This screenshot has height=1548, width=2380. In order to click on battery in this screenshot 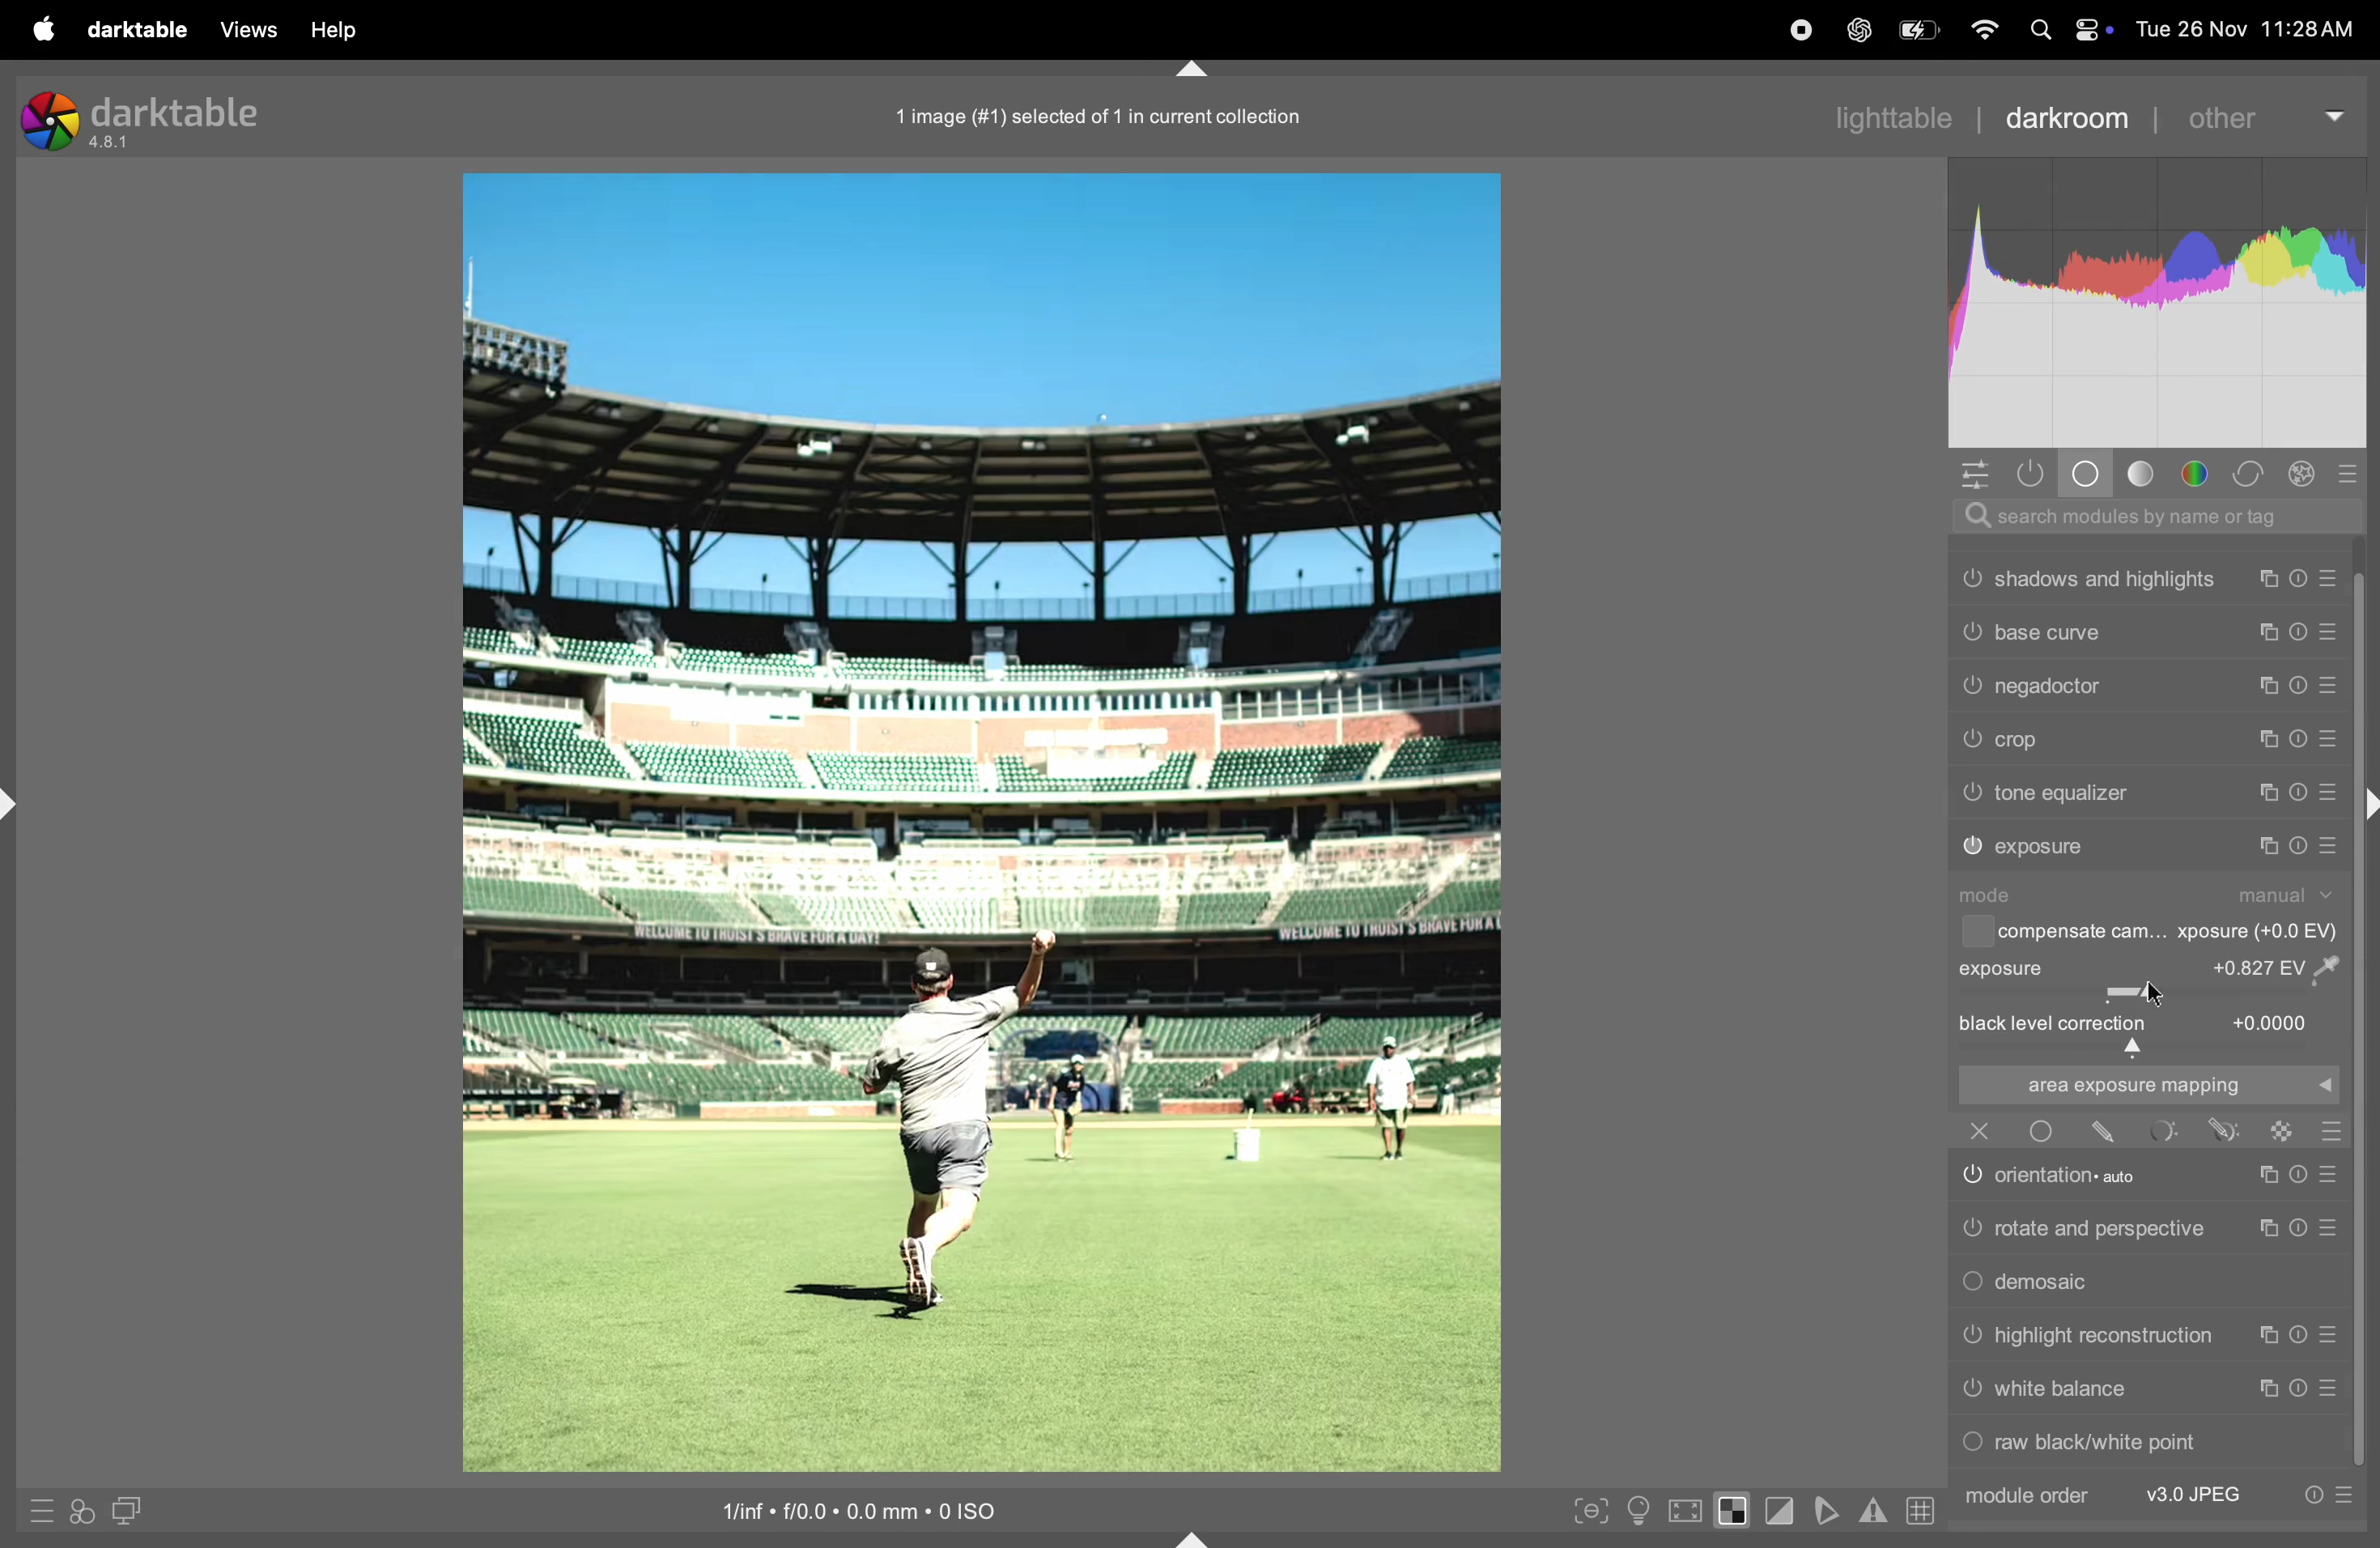, I will do `click(1922, 27)`.